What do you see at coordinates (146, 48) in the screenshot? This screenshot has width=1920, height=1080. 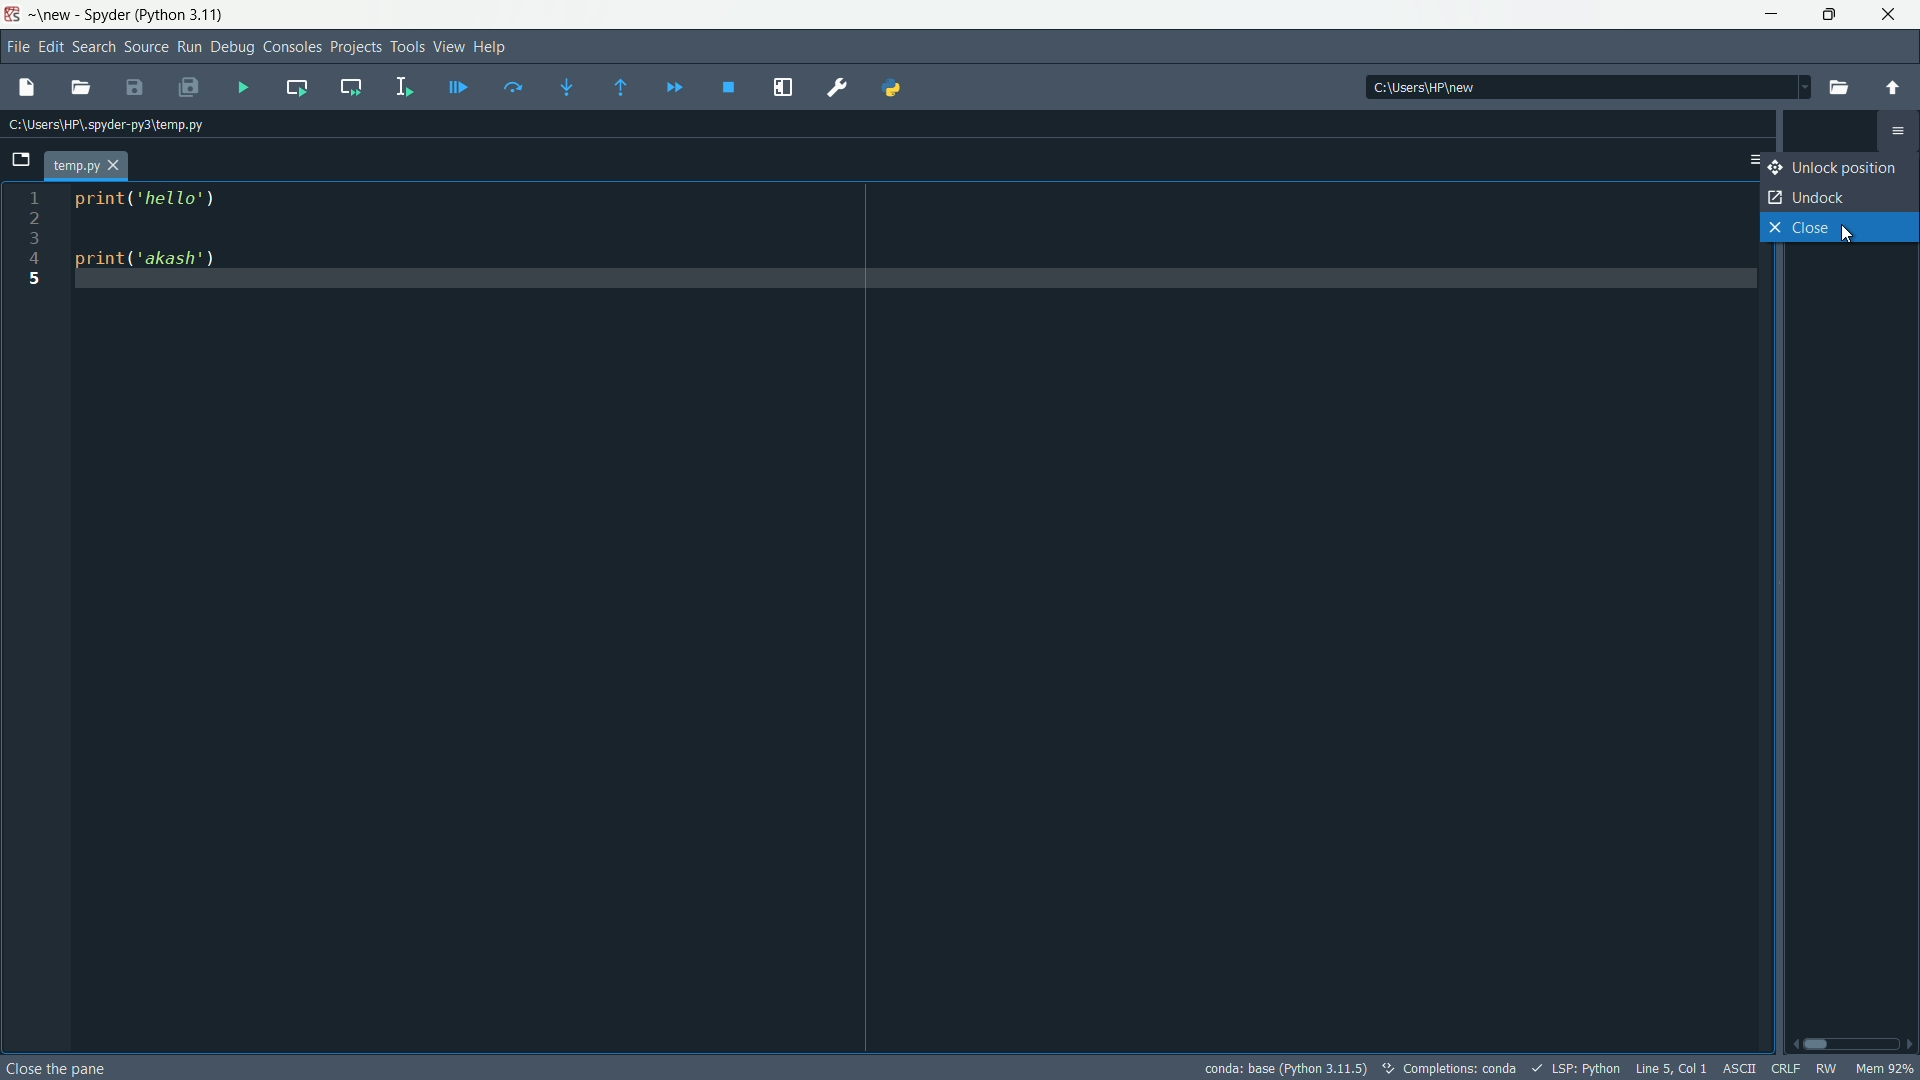 I see `Source Button` at bounding box center [146, 48].